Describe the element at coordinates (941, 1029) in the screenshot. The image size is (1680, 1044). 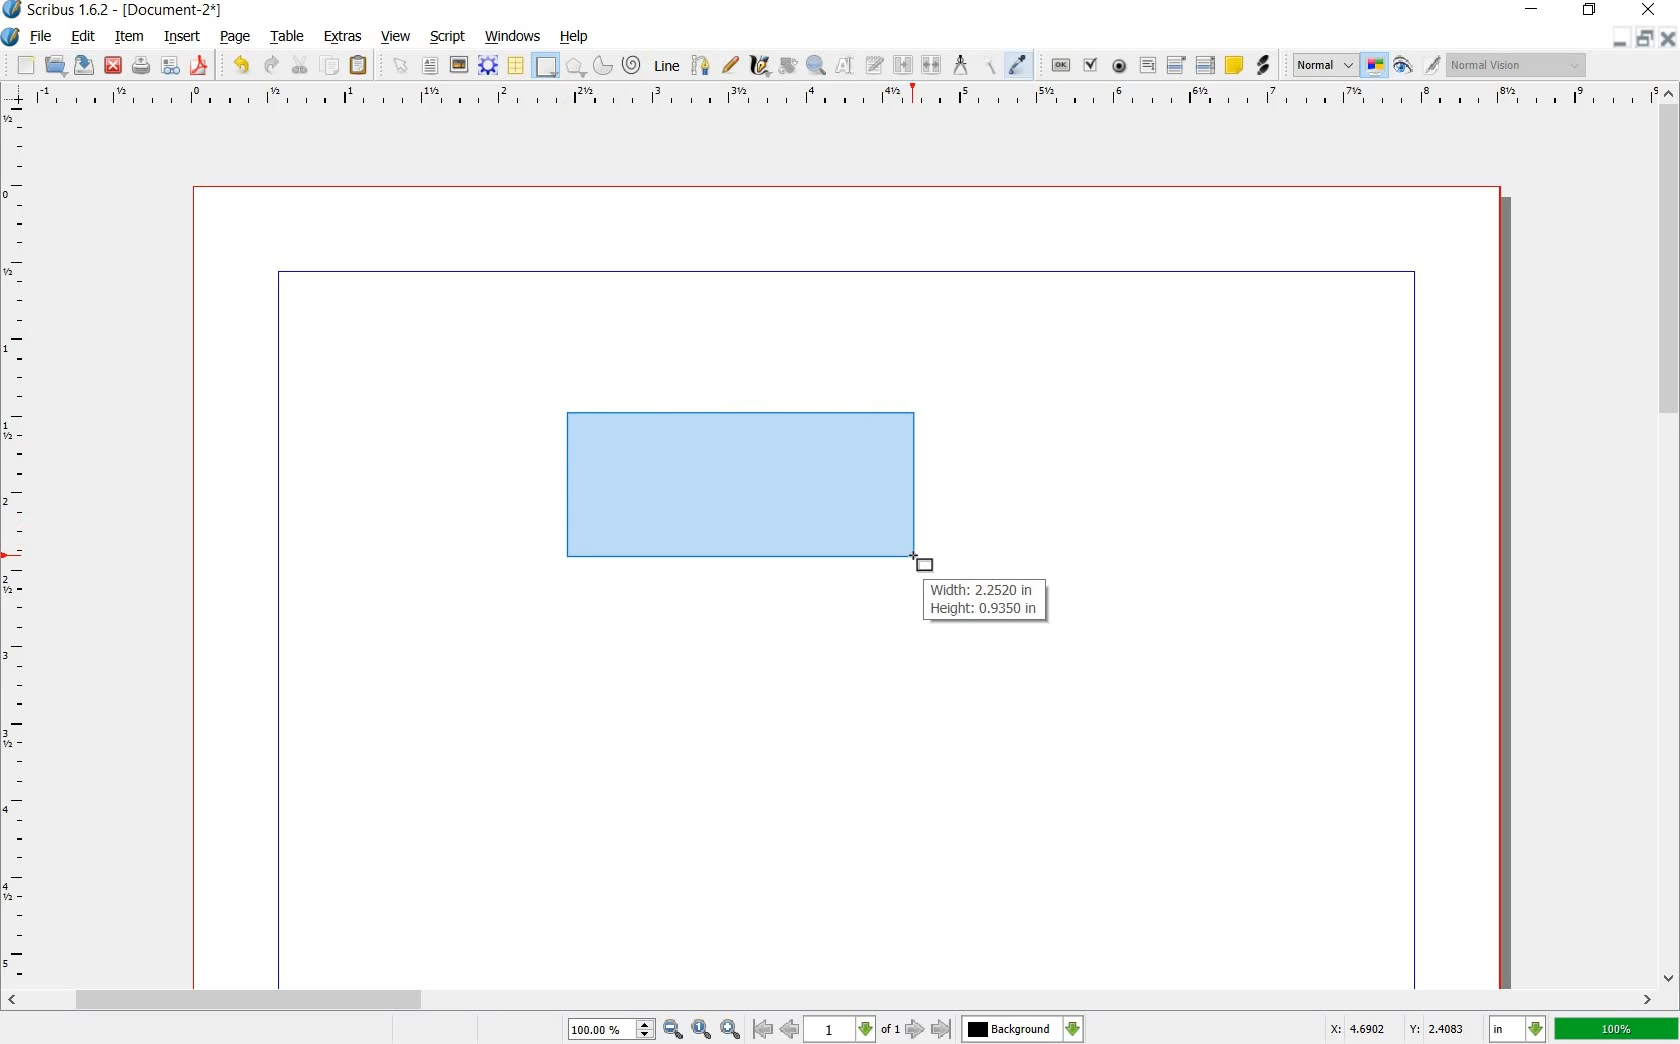
I see `go to last page` at that location.